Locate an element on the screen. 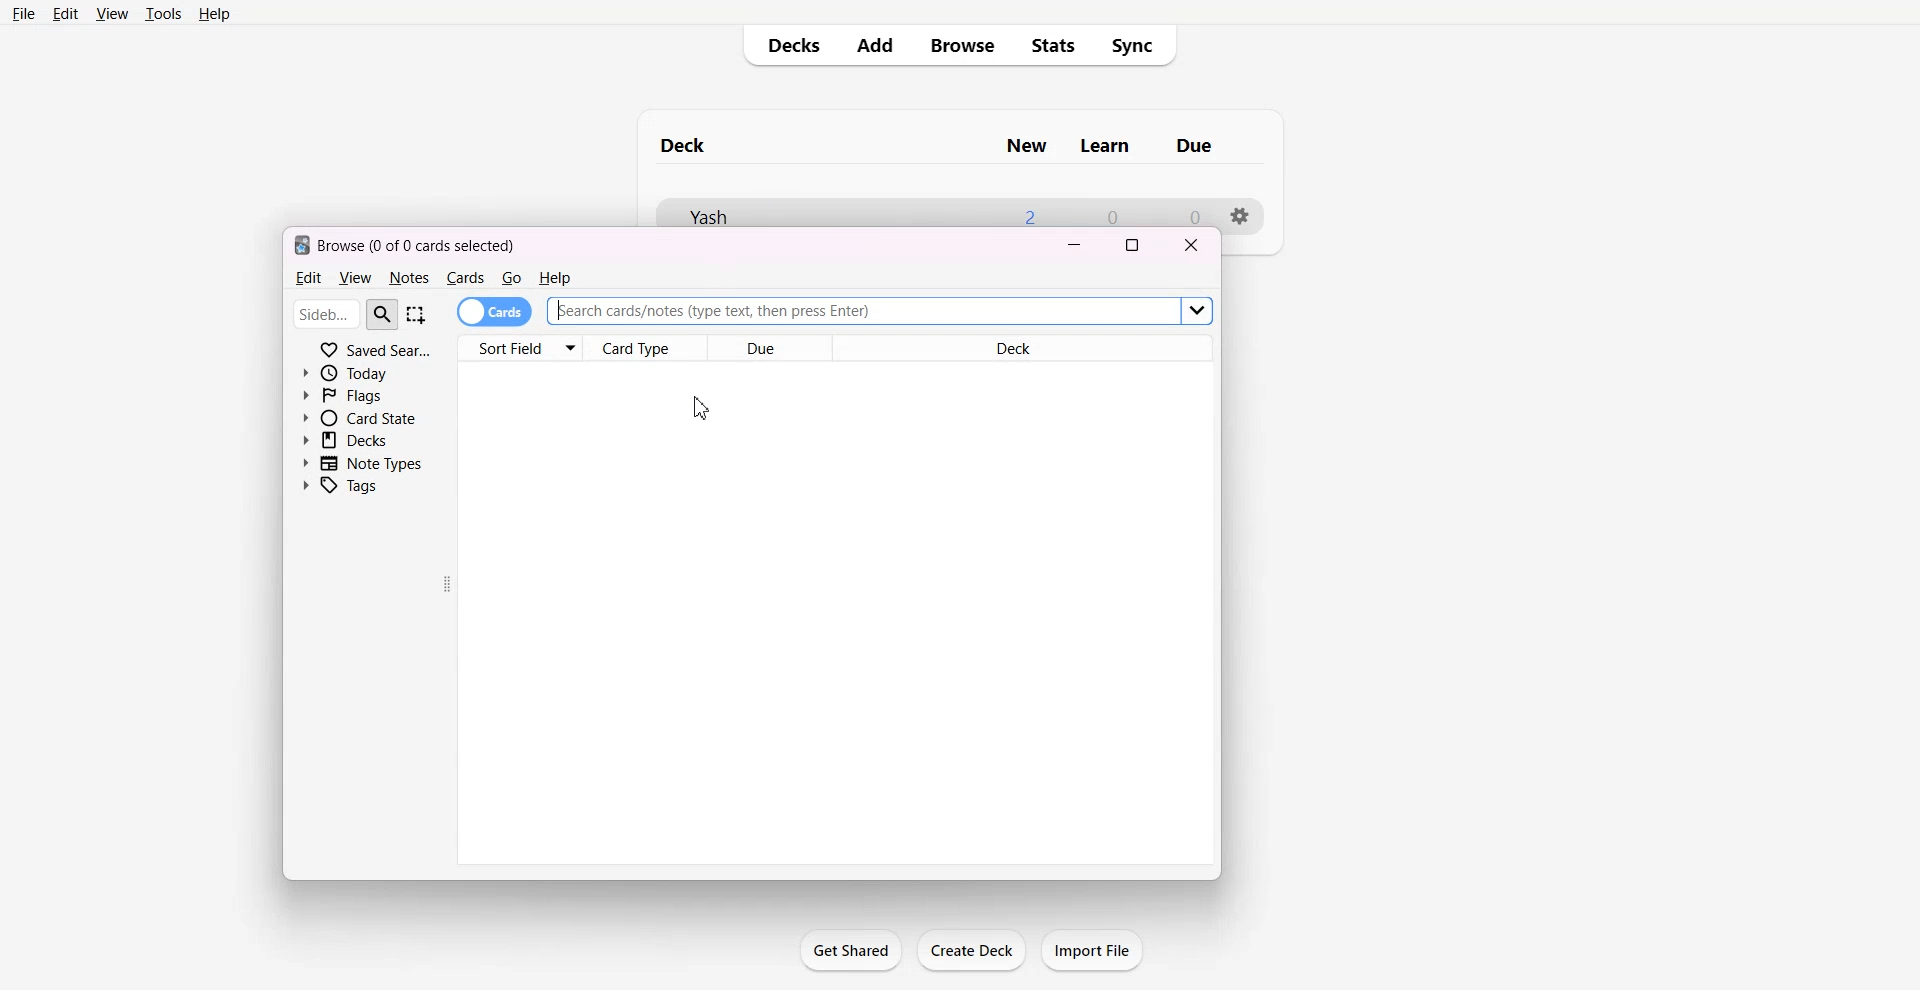  Browse (0 of 0 cards selected) is located at coordinates (426, 245).